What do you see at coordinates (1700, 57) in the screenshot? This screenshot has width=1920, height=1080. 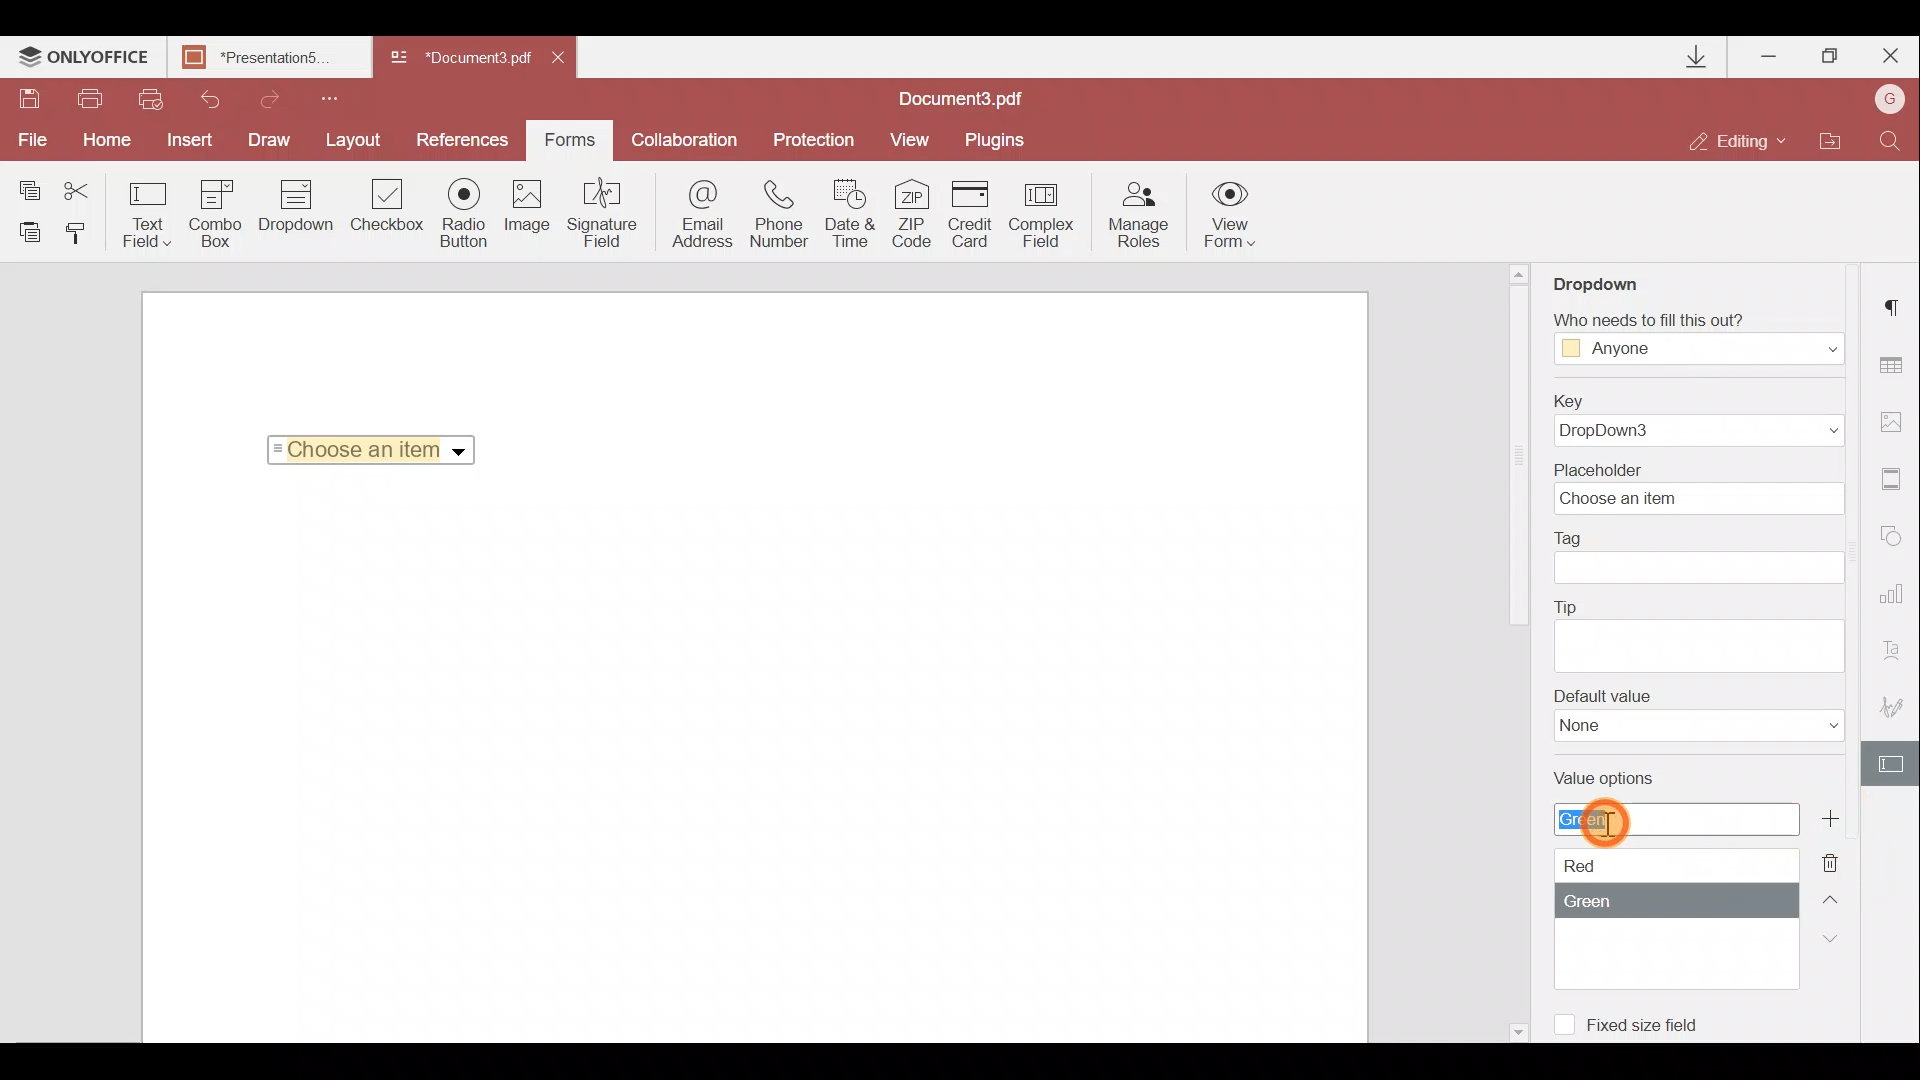 I see `Downloads` at bounding box center [1700, 57].